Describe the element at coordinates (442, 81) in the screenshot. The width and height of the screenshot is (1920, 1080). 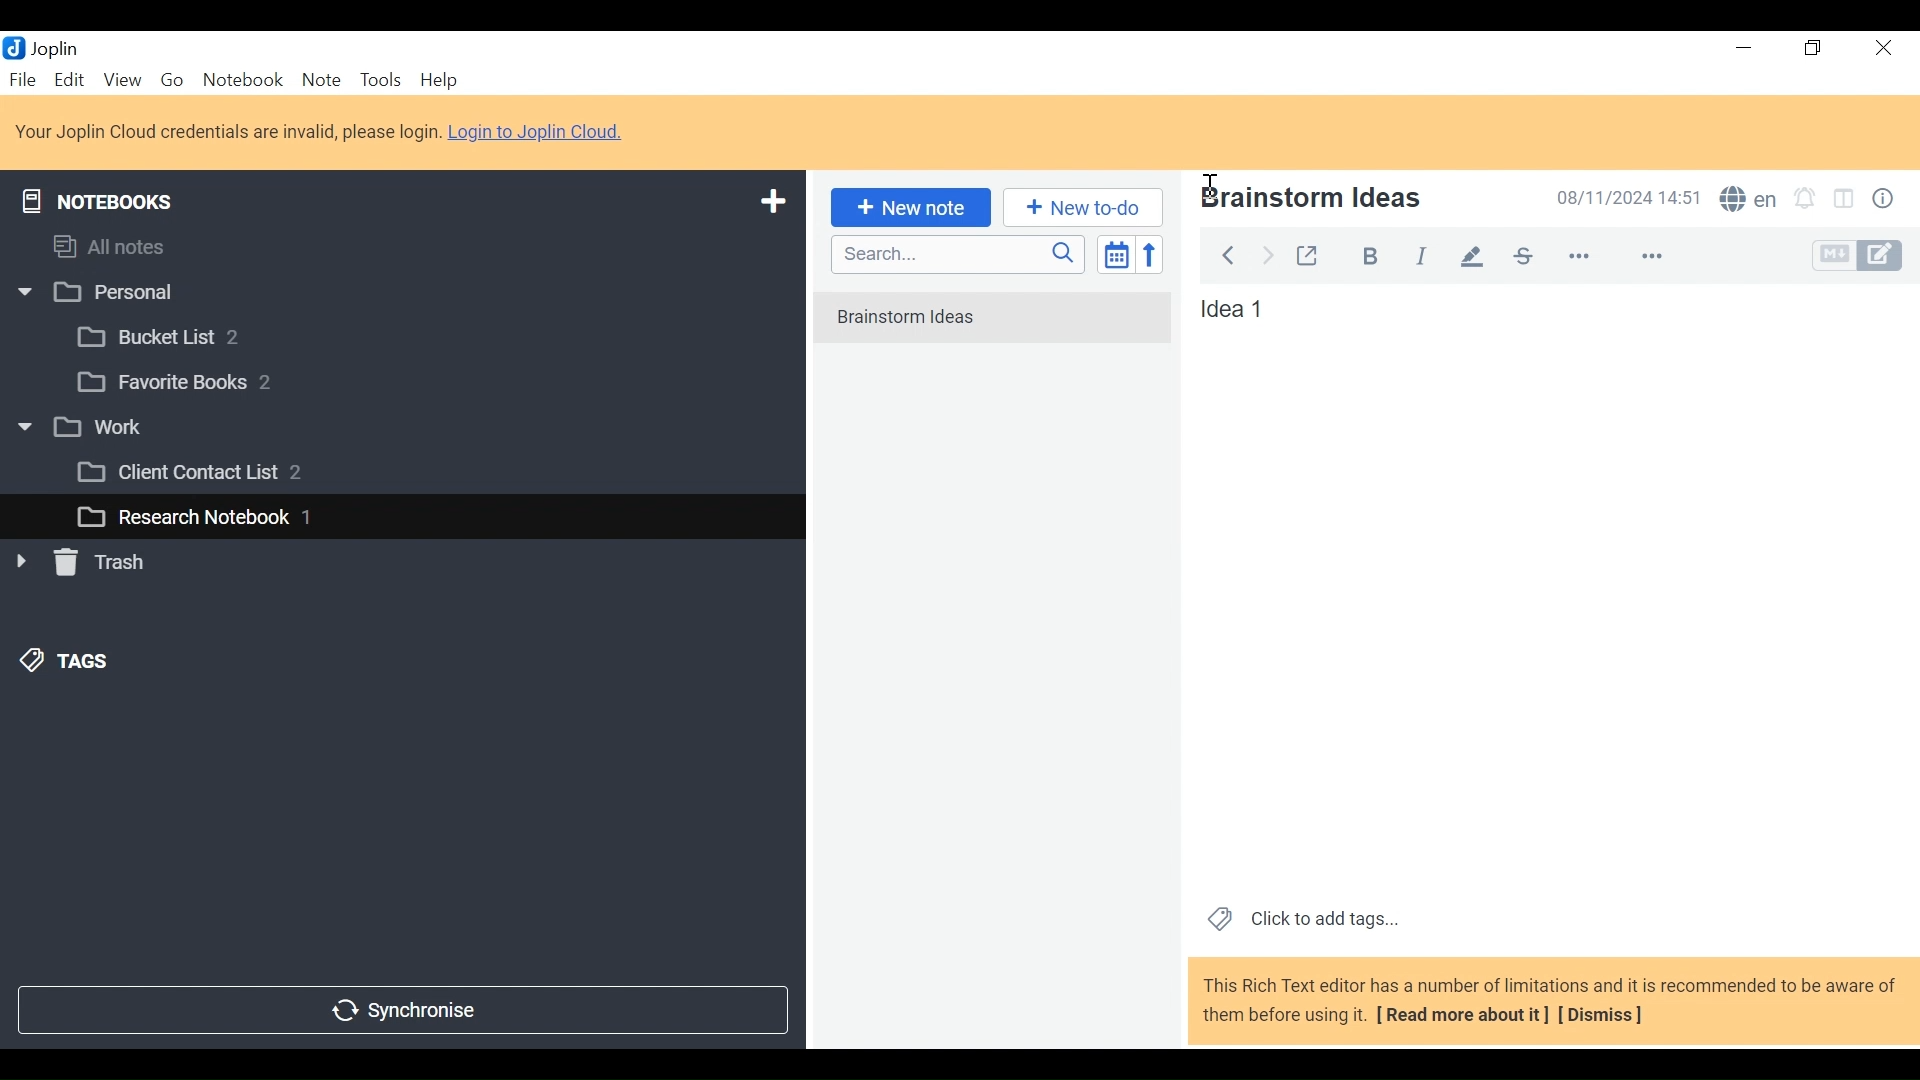
I see `Help` at that location.